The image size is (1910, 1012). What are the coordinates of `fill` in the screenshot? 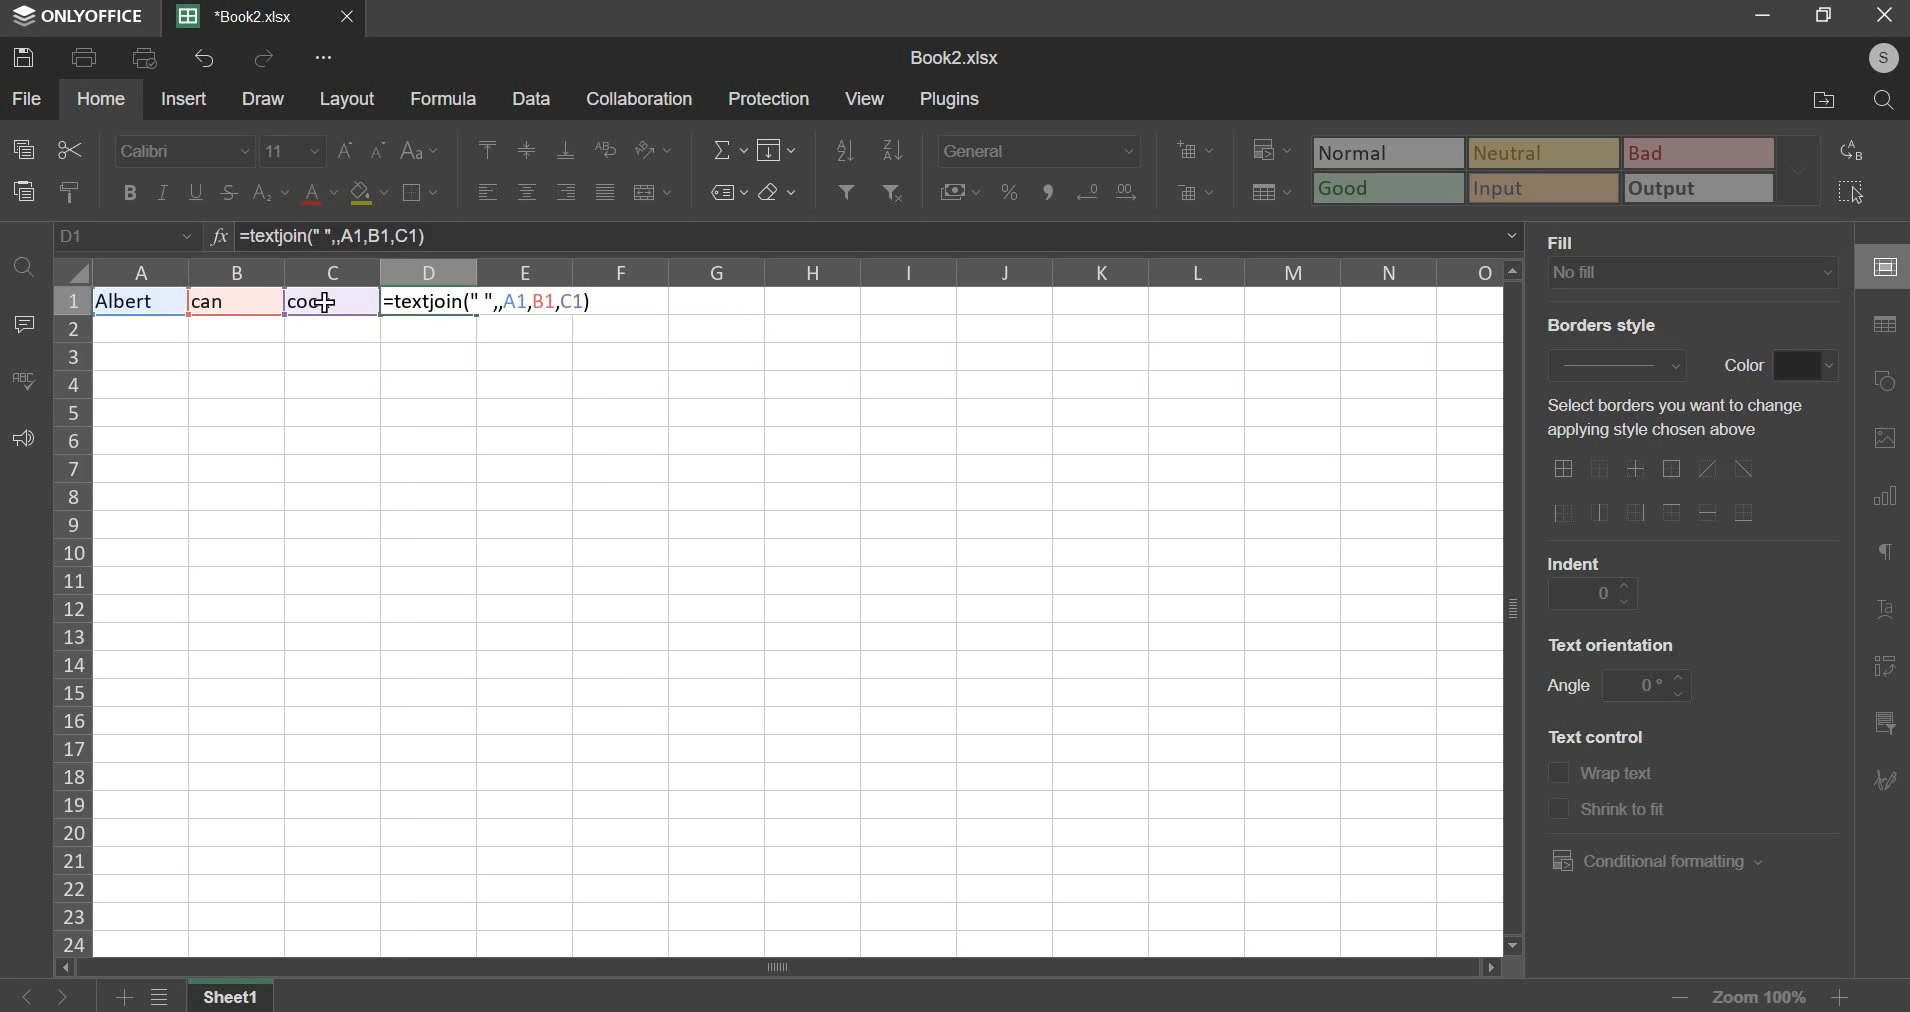 It's located at (778, 149).